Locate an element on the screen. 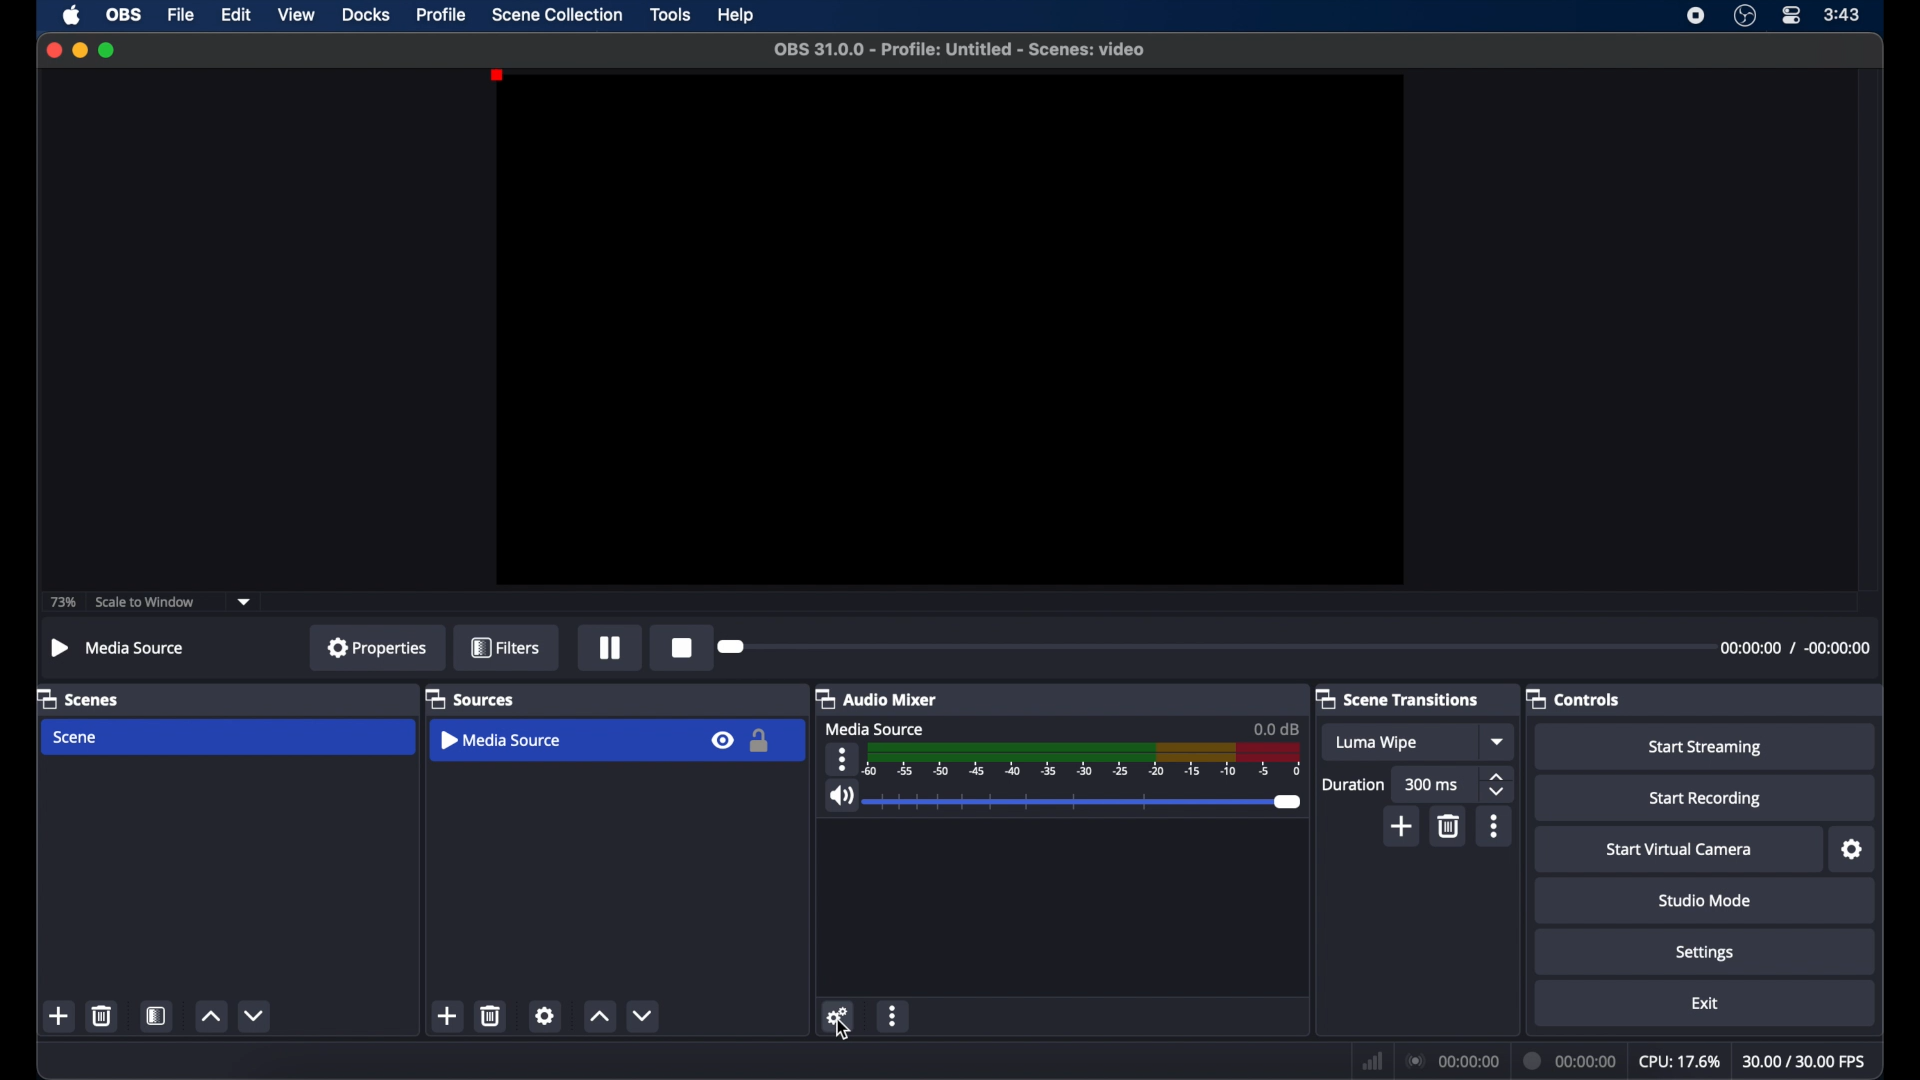 Image resolution: width=1920 pixels, height=1080 pixels. settings is located at coordinates (838, 1016).